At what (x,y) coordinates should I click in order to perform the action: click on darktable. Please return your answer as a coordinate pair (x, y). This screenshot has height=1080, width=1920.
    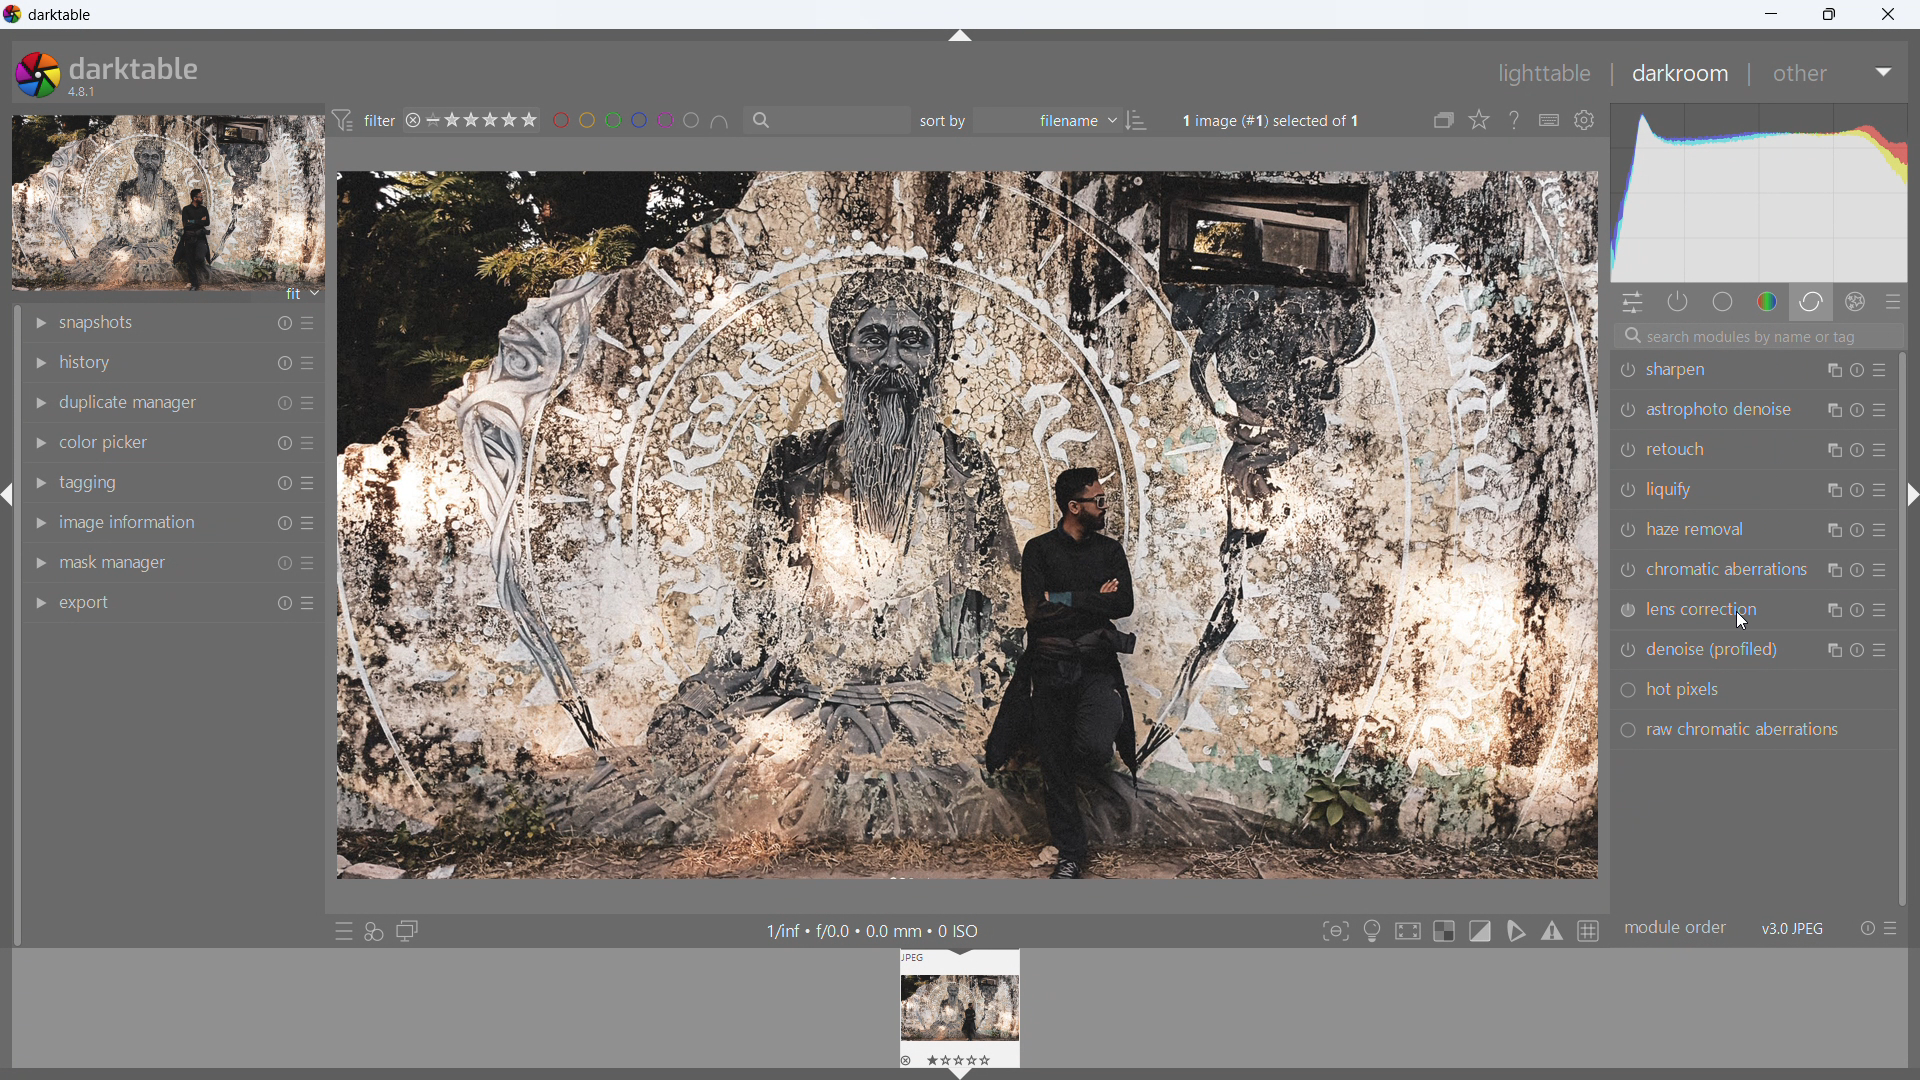
    Looking at the image, I should click on (136, 69).